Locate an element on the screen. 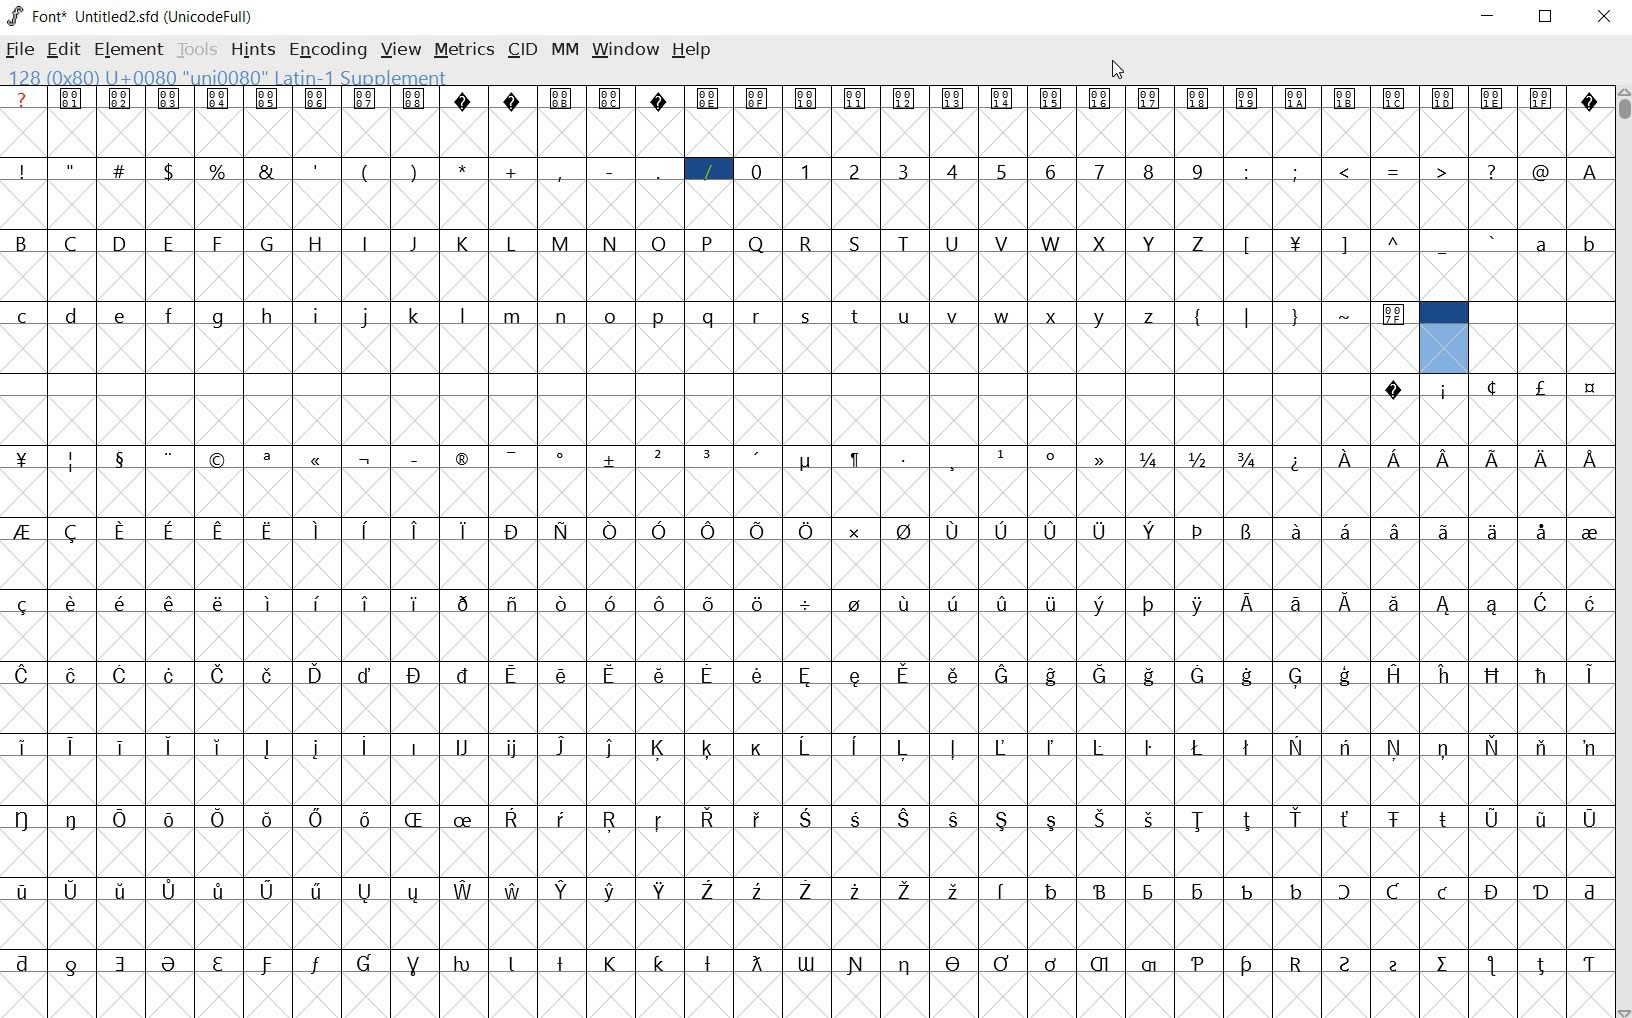  Symbol is located at coordinates (1152, 603).